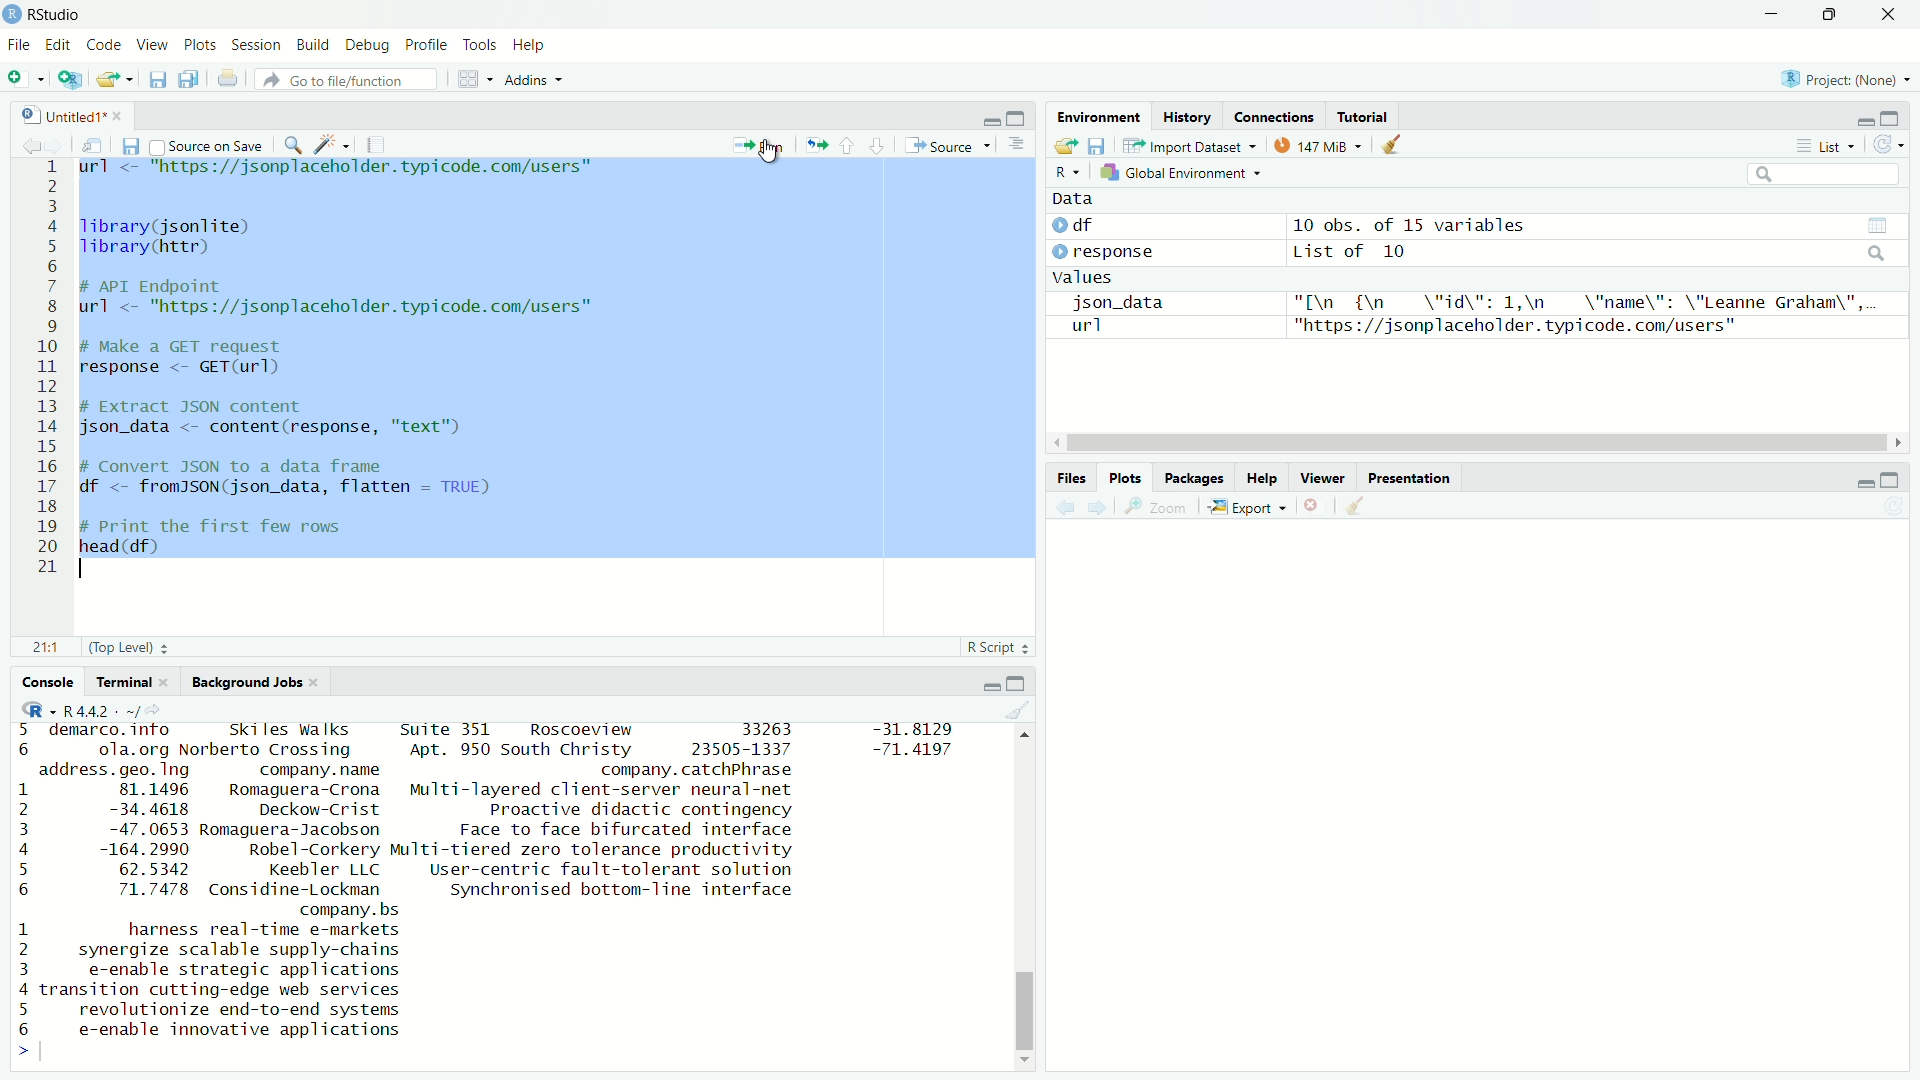  What do you see at coordinates (1017, 119) in the screenshot?
I see `Maximize` at bounding box center [1017, 119].